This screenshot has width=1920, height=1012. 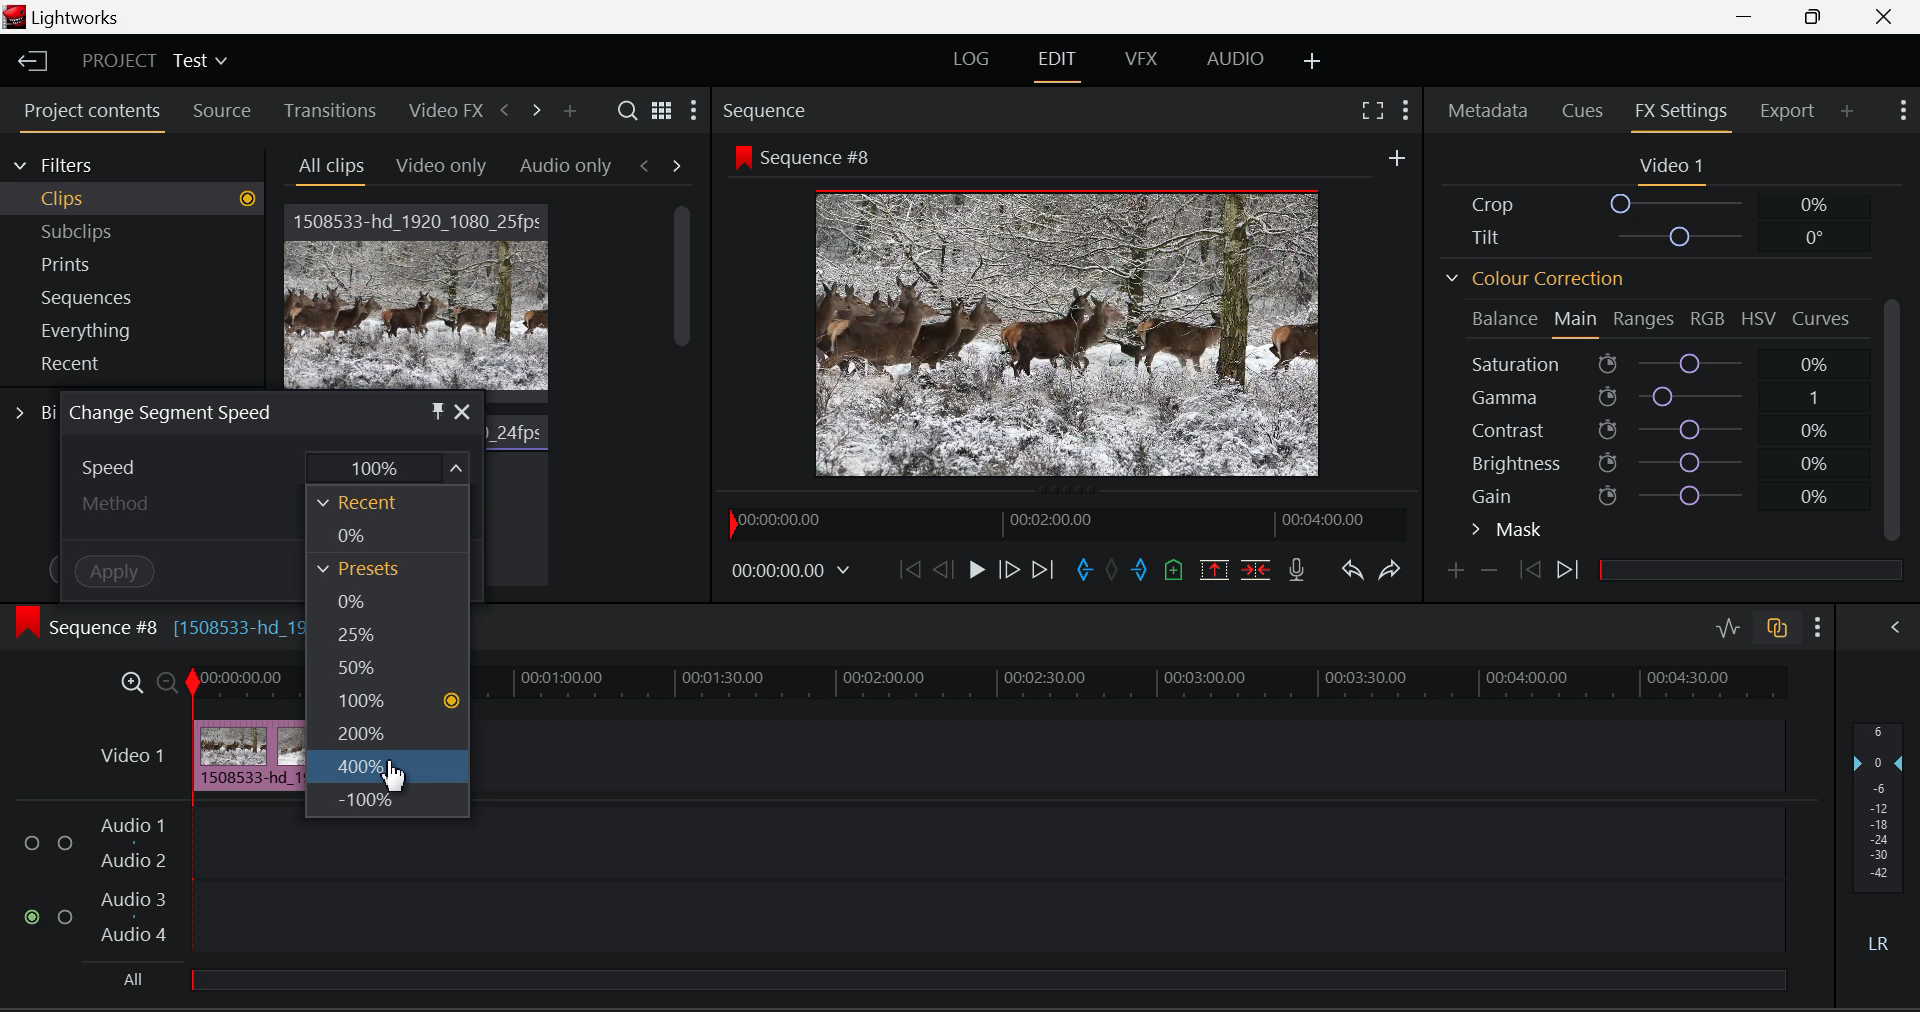 I want to click on Method, so click(x=122, y=503).